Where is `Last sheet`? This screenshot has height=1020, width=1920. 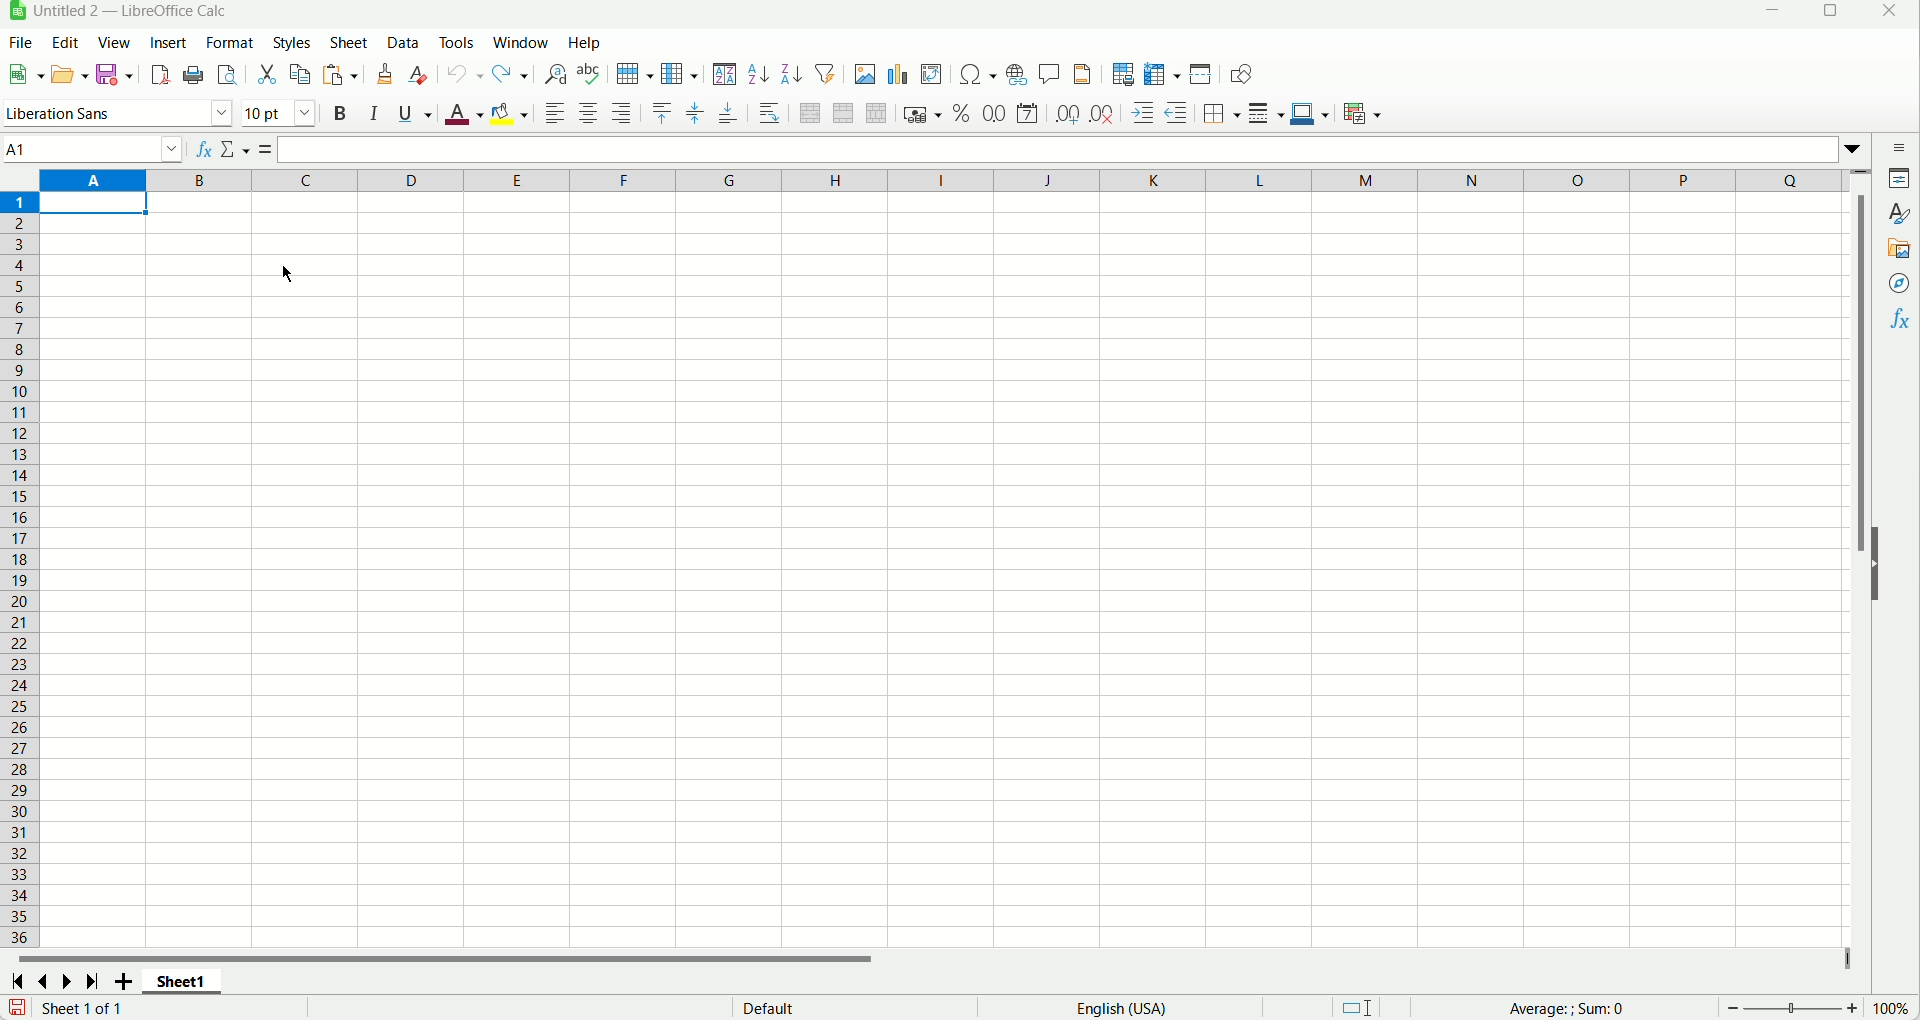
Last sheet is located at coordinates (94, 982).